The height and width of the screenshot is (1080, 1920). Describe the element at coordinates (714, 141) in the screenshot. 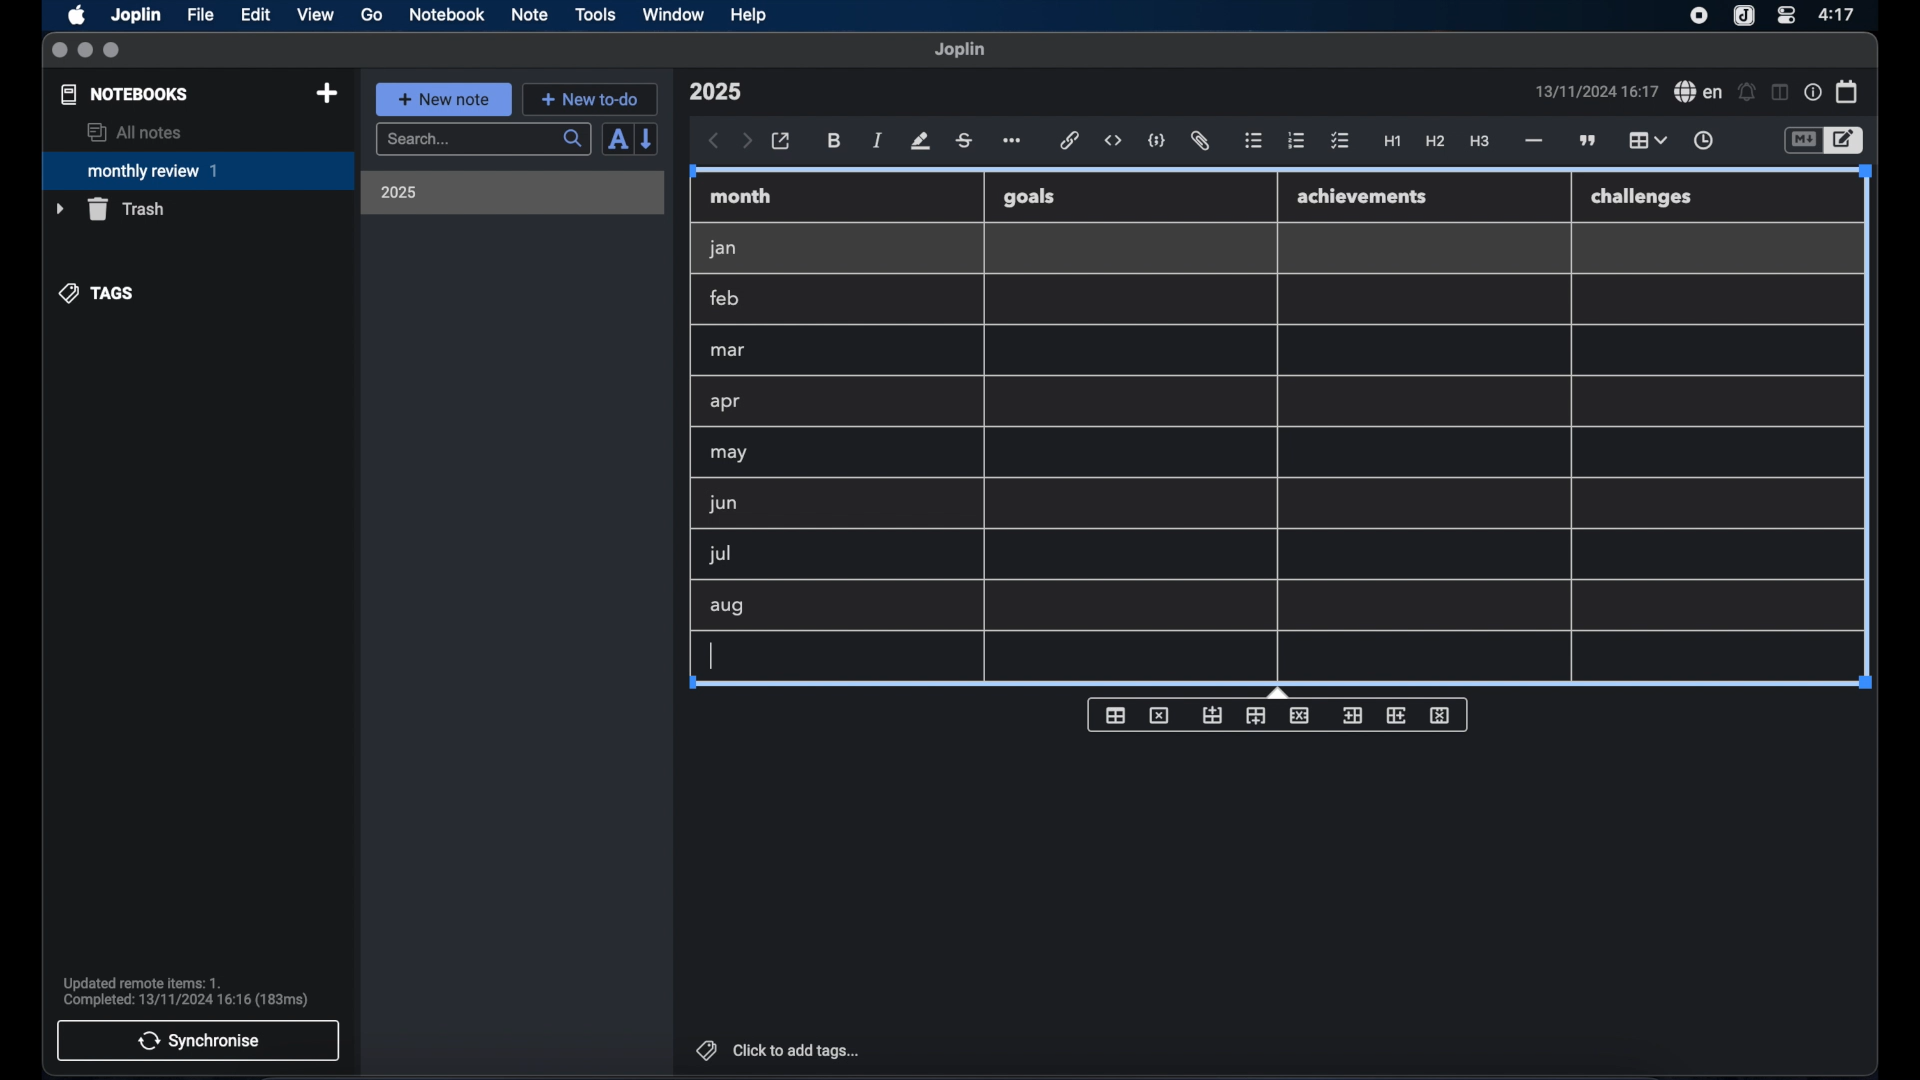

I see `back` at that location.